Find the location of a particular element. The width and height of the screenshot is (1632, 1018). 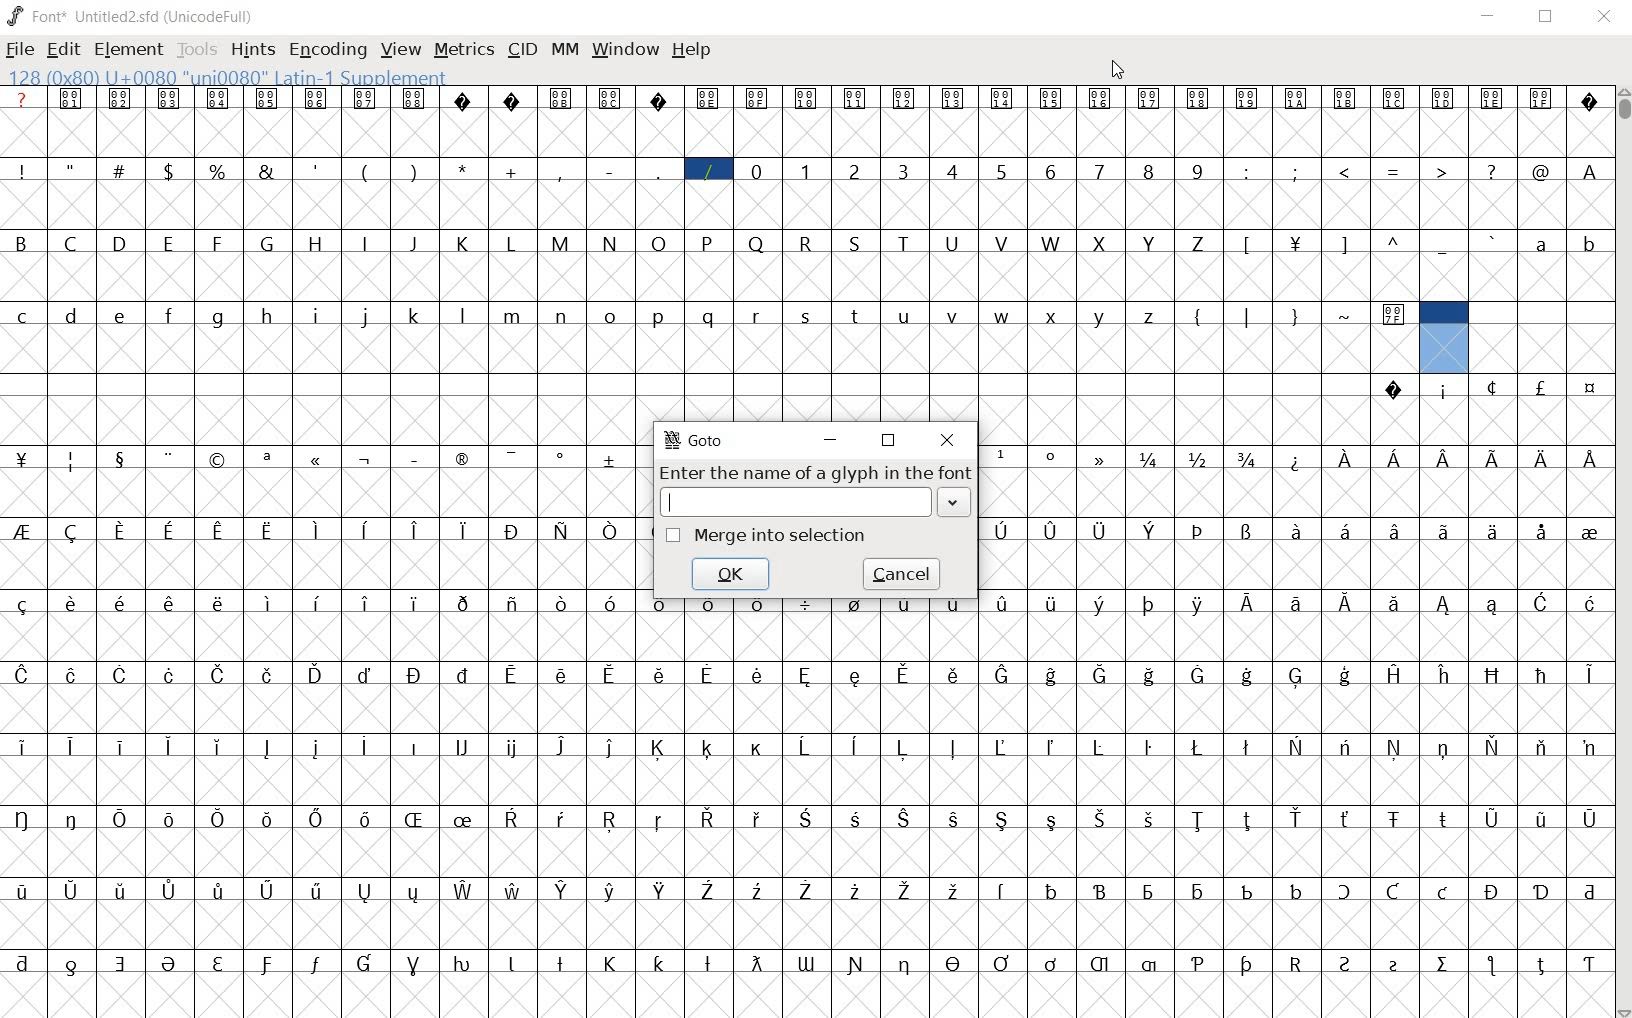

Symbol is located at coordinates (317, 747).